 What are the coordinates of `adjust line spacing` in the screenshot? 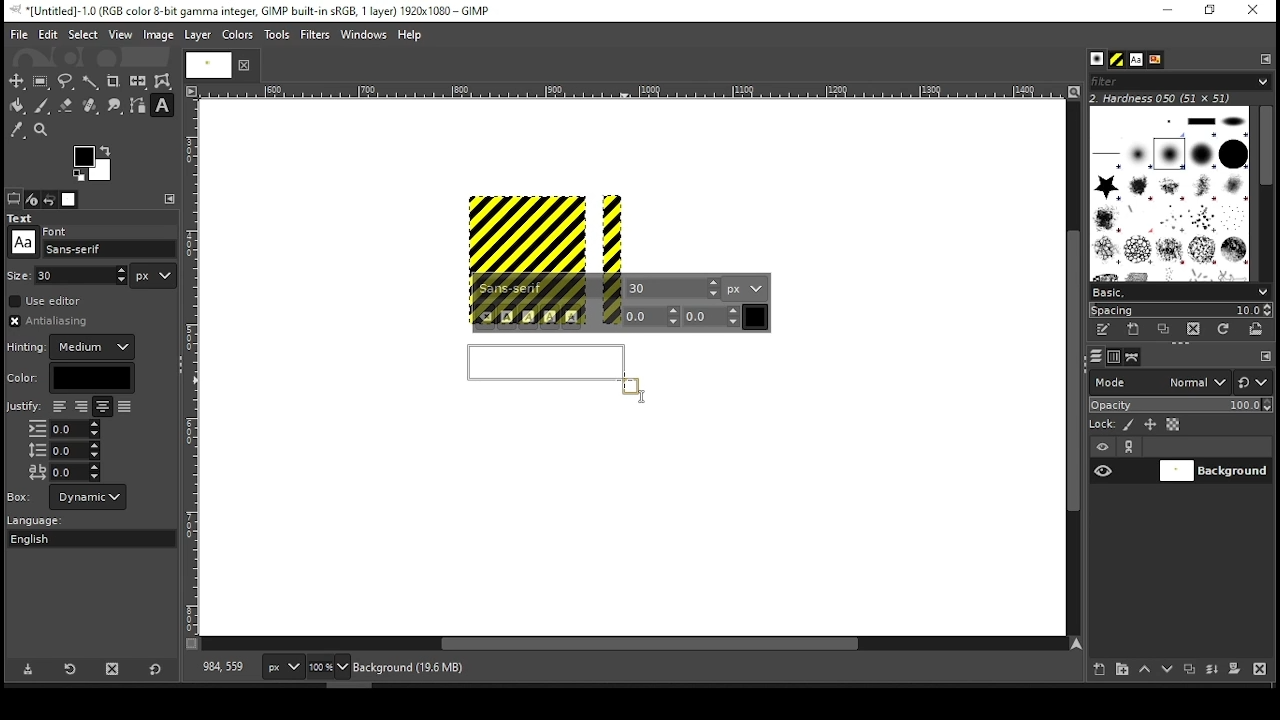 It's located at (64, 450).